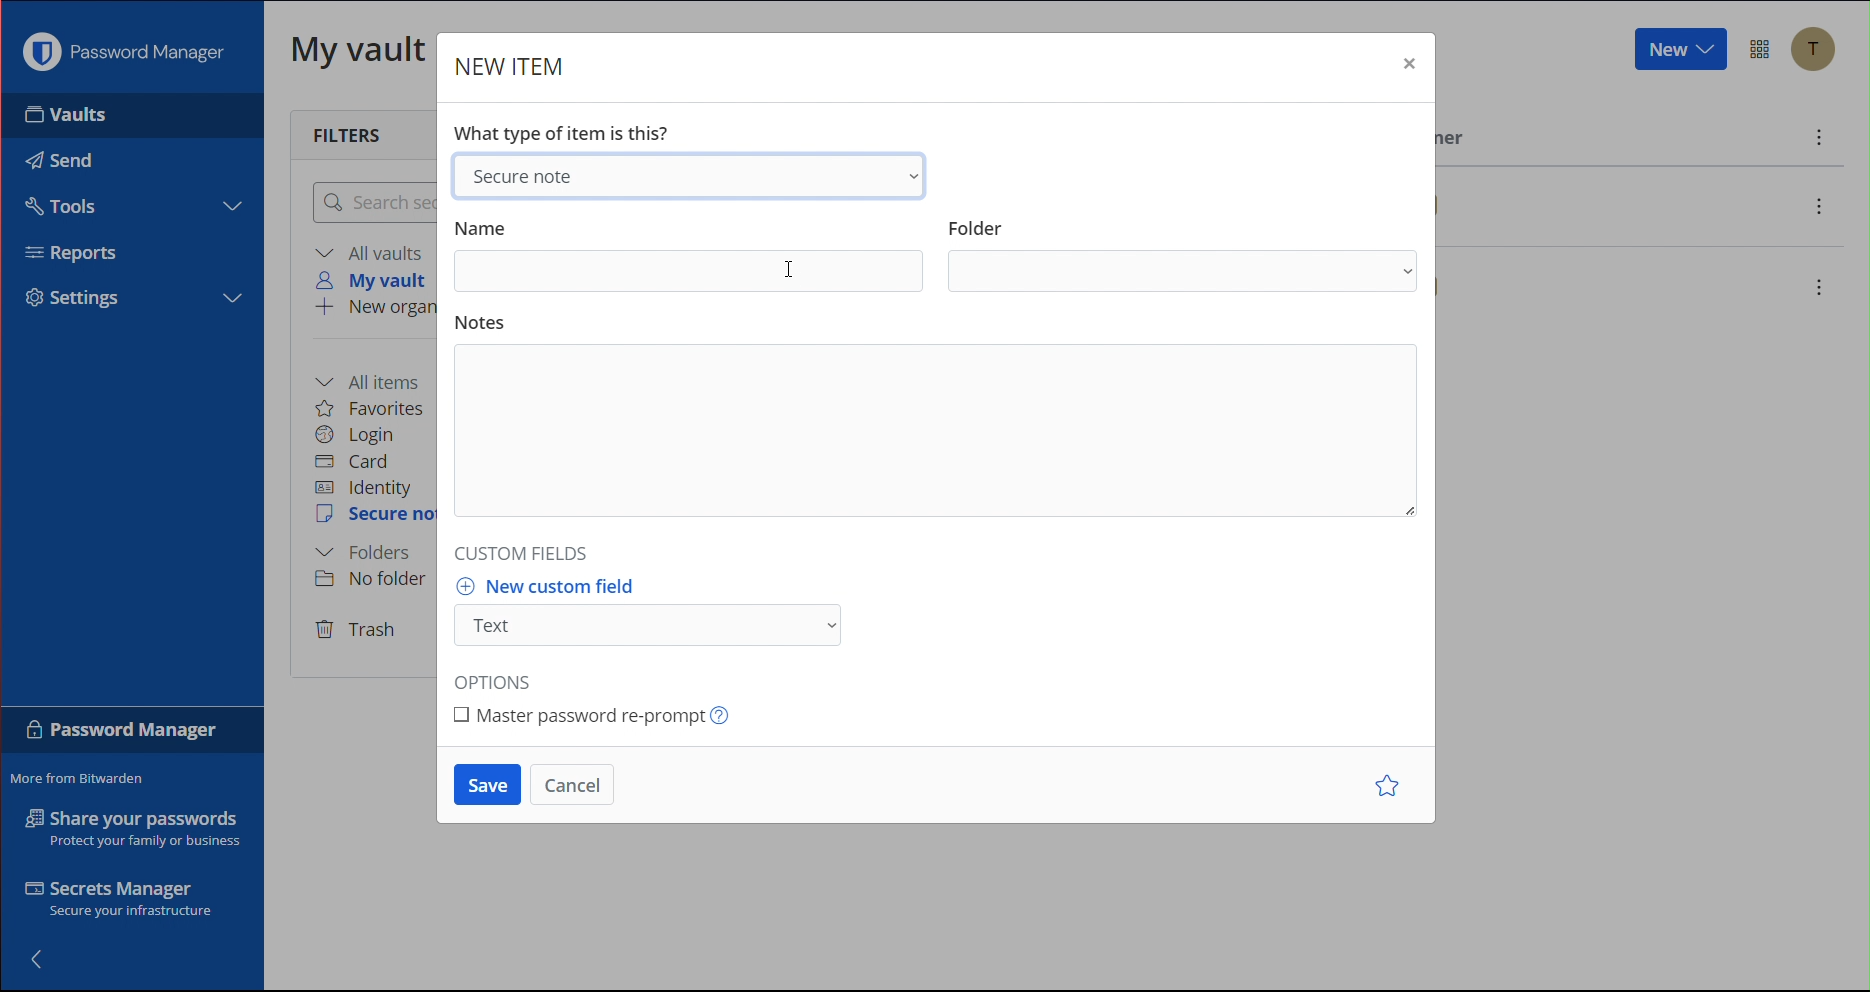  Describe the element at coordinates (666, 612) in the screenshot. I see `New custom field` at that location.